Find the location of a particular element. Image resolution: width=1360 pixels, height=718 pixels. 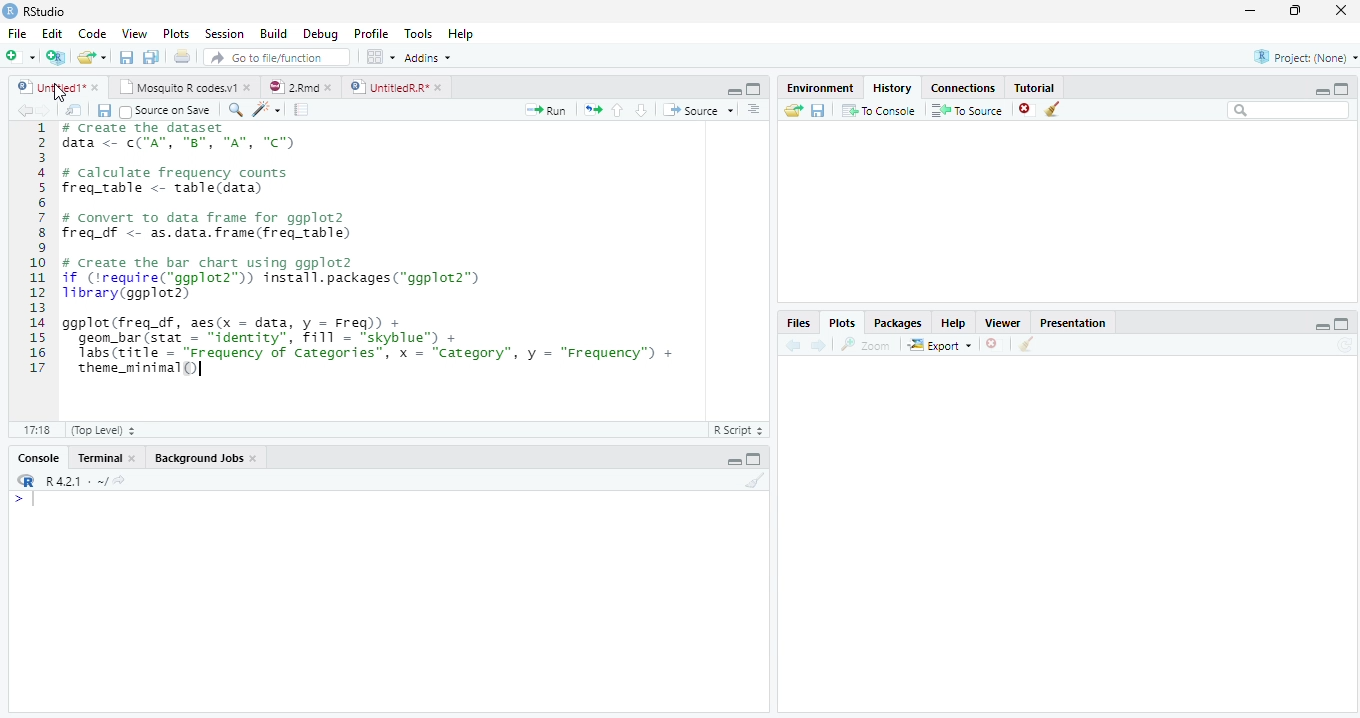

Maximize is located at coordinates (753, 90).